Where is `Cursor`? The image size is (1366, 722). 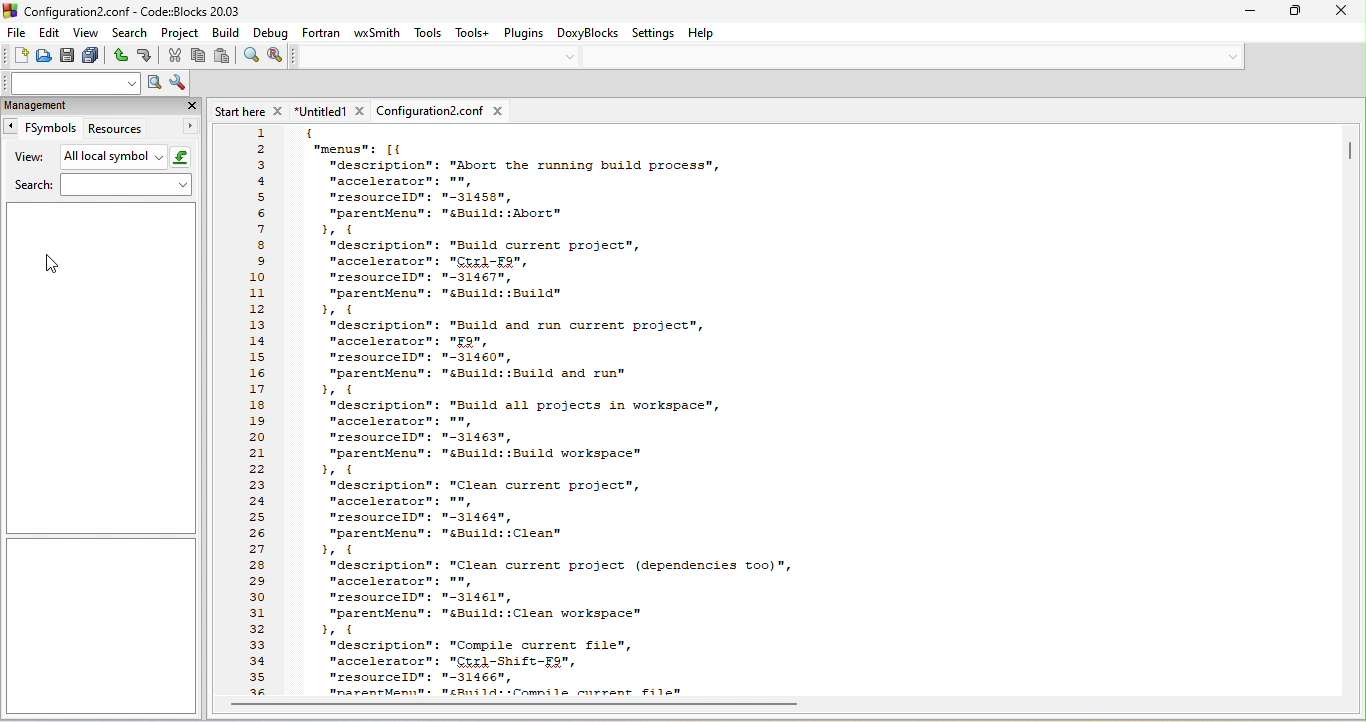
Cursor is located at coordinates (52, 264).